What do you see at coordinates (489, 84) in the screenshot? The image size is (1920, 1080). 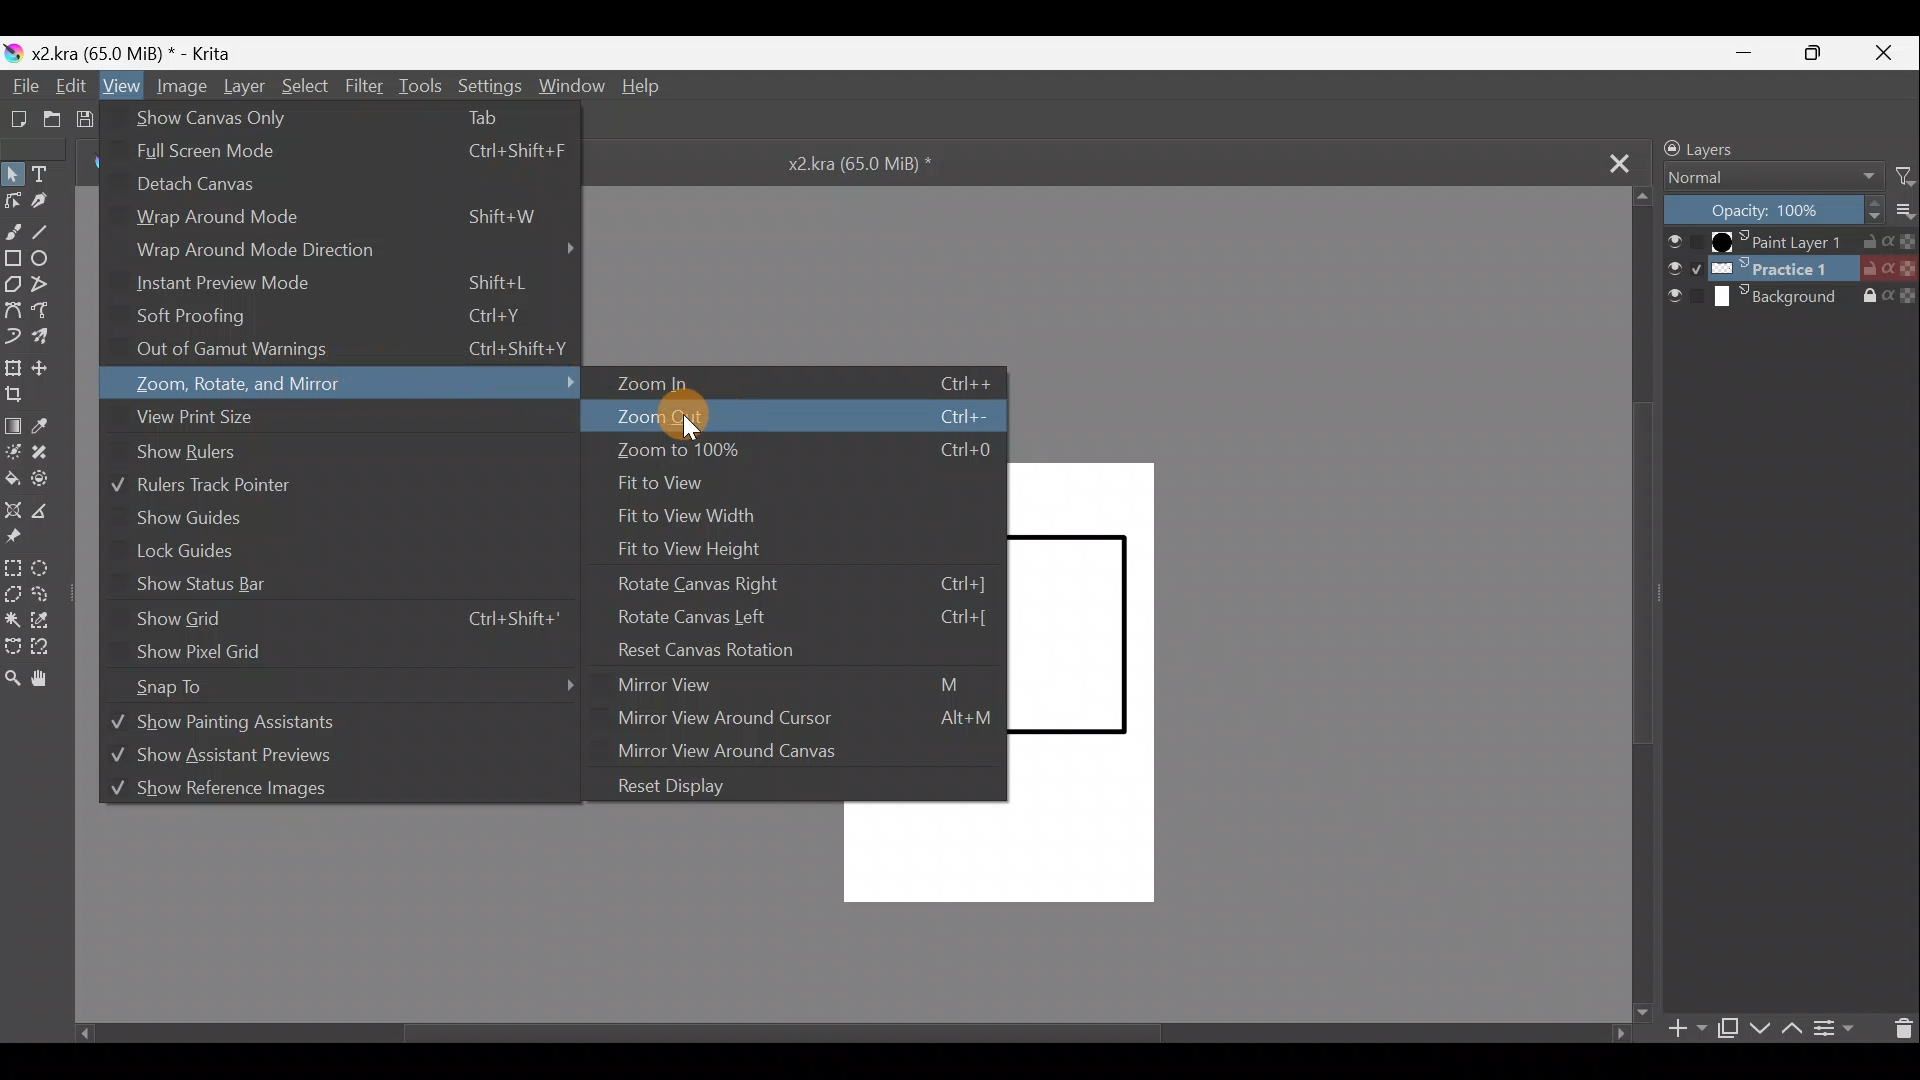 I see `Settings` at bounding box center [489, 84].